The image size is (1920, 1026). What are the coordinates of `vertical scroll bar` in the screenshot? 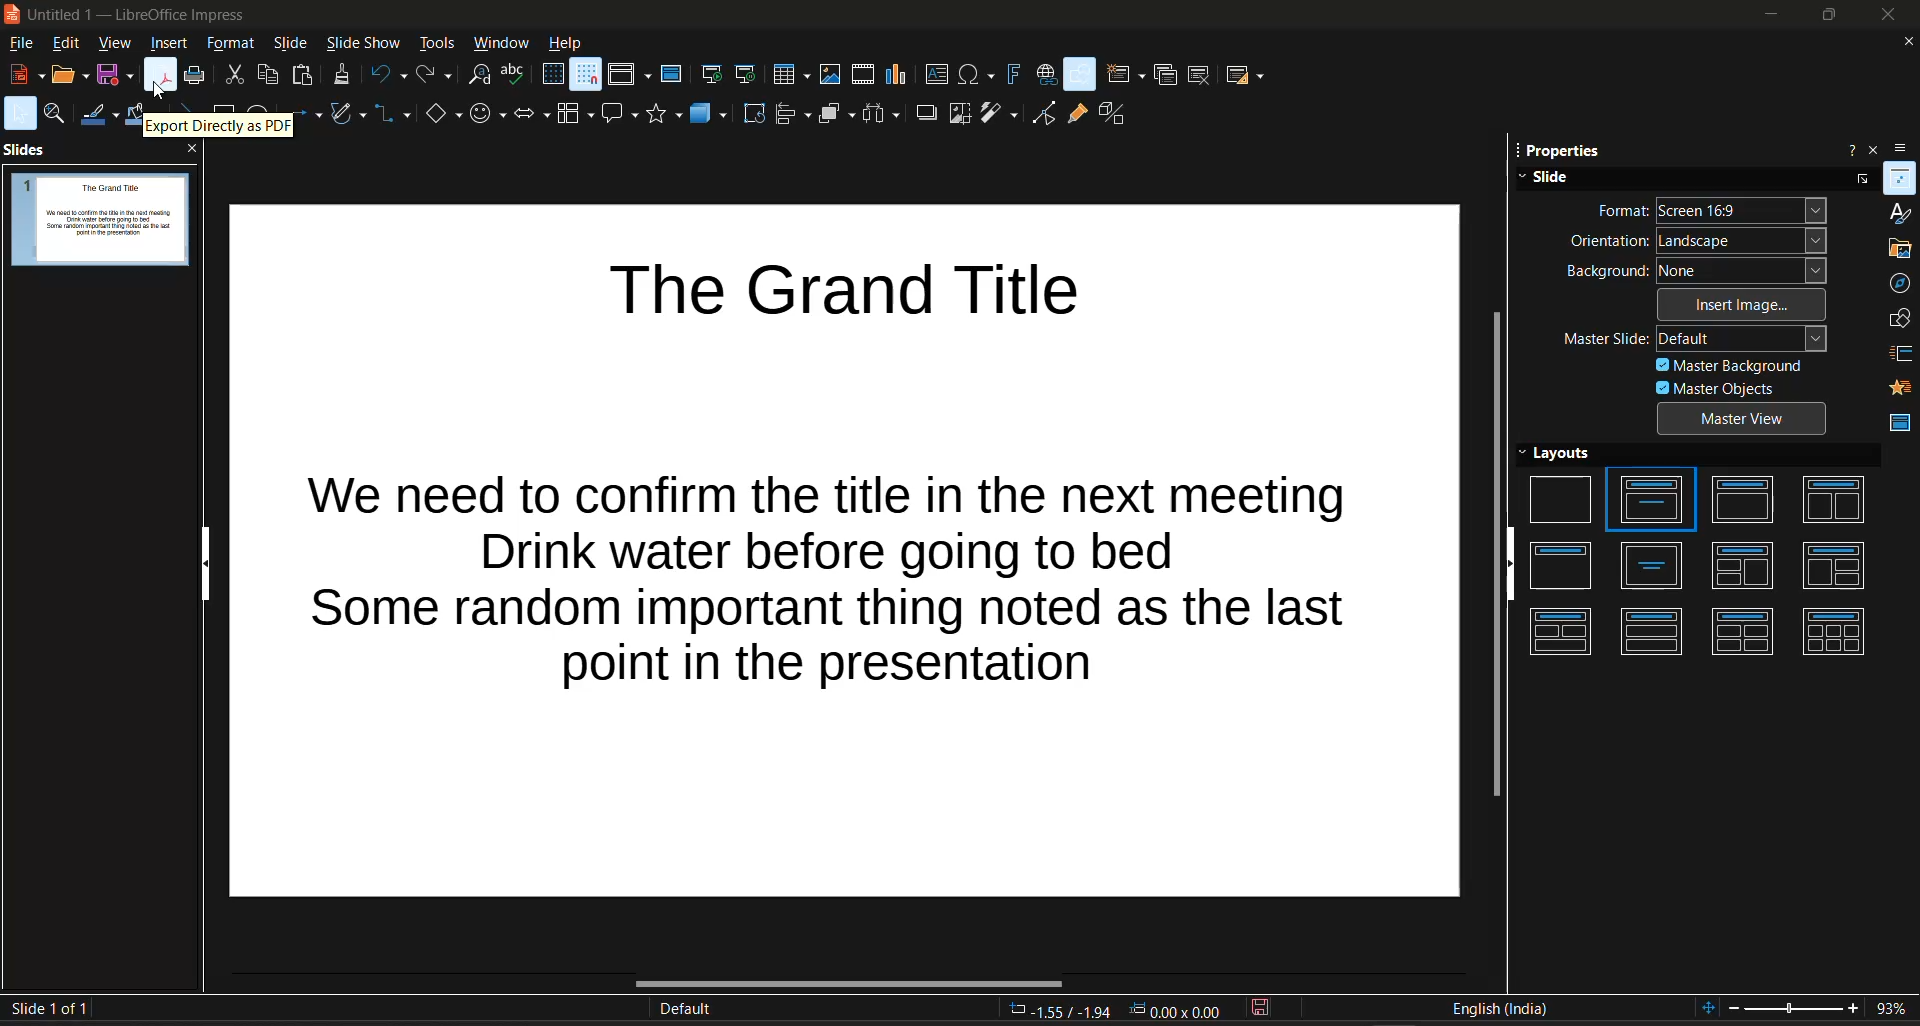 It's located at (1496, 555).